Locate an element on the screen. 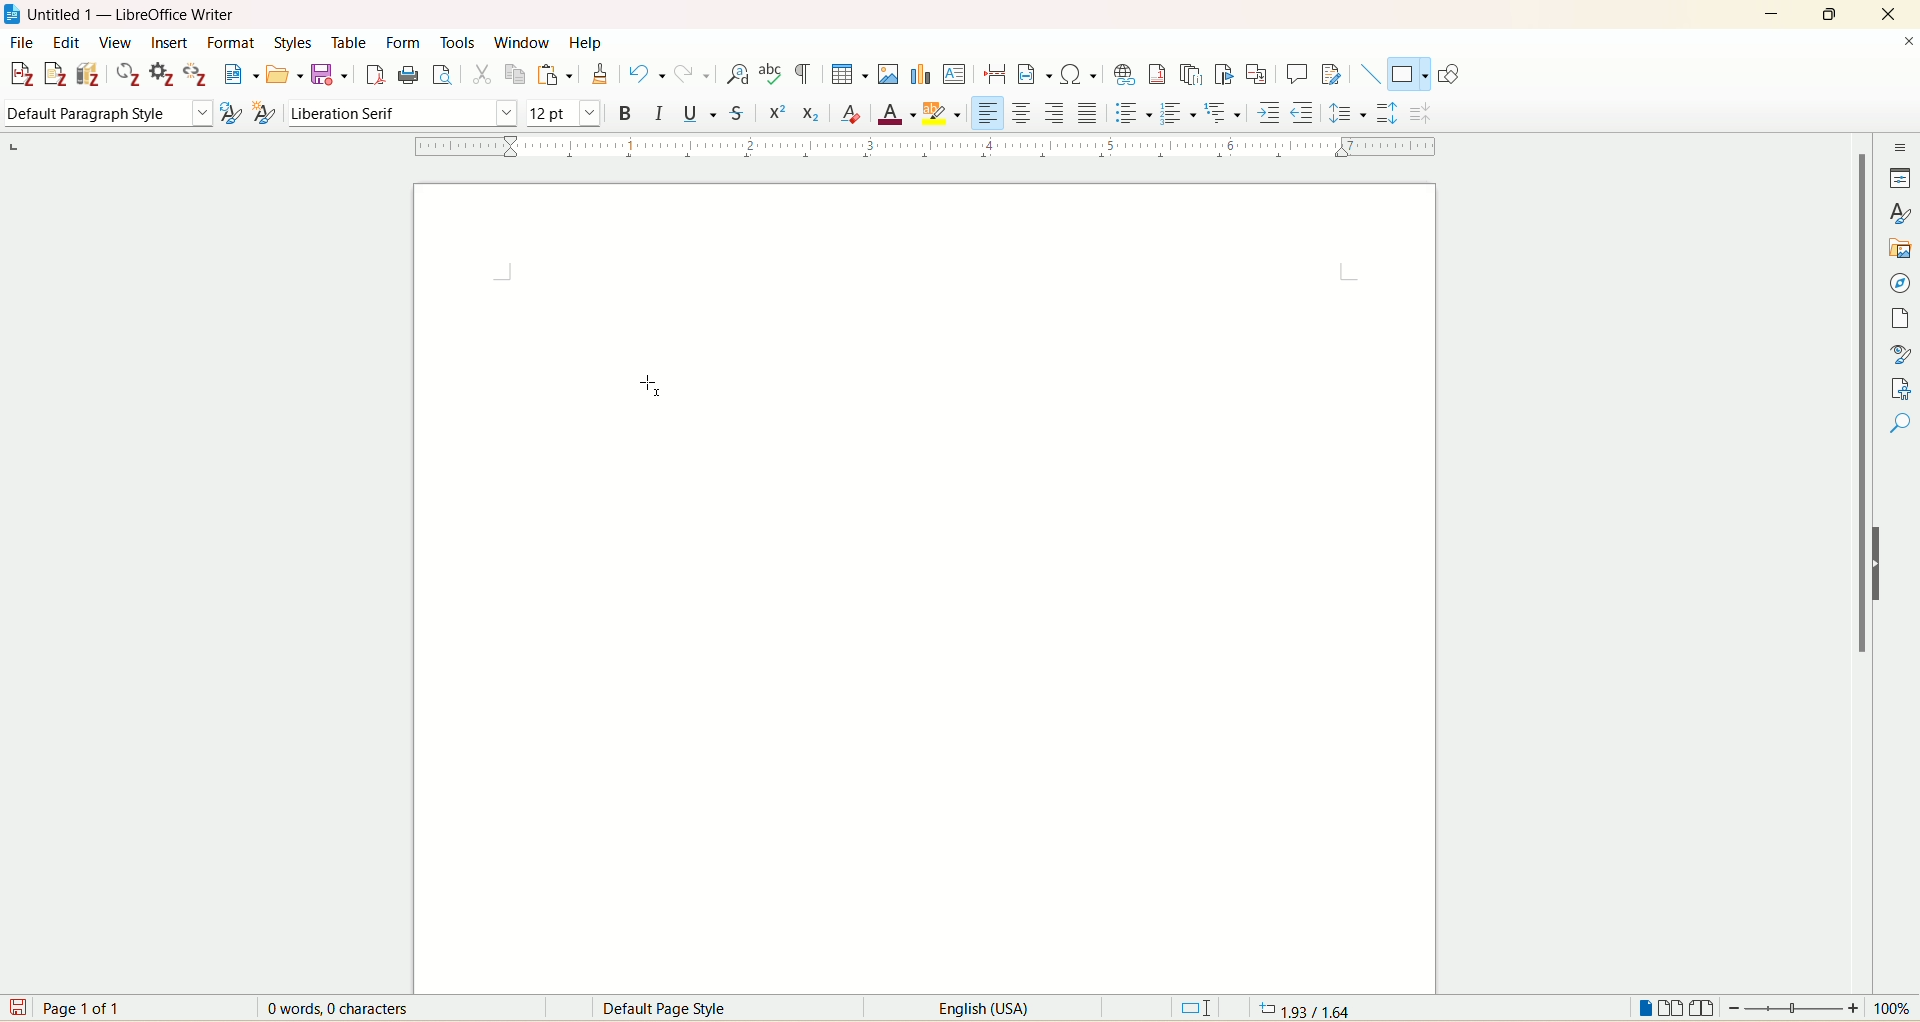  add note is located at coordinates (55, 75).